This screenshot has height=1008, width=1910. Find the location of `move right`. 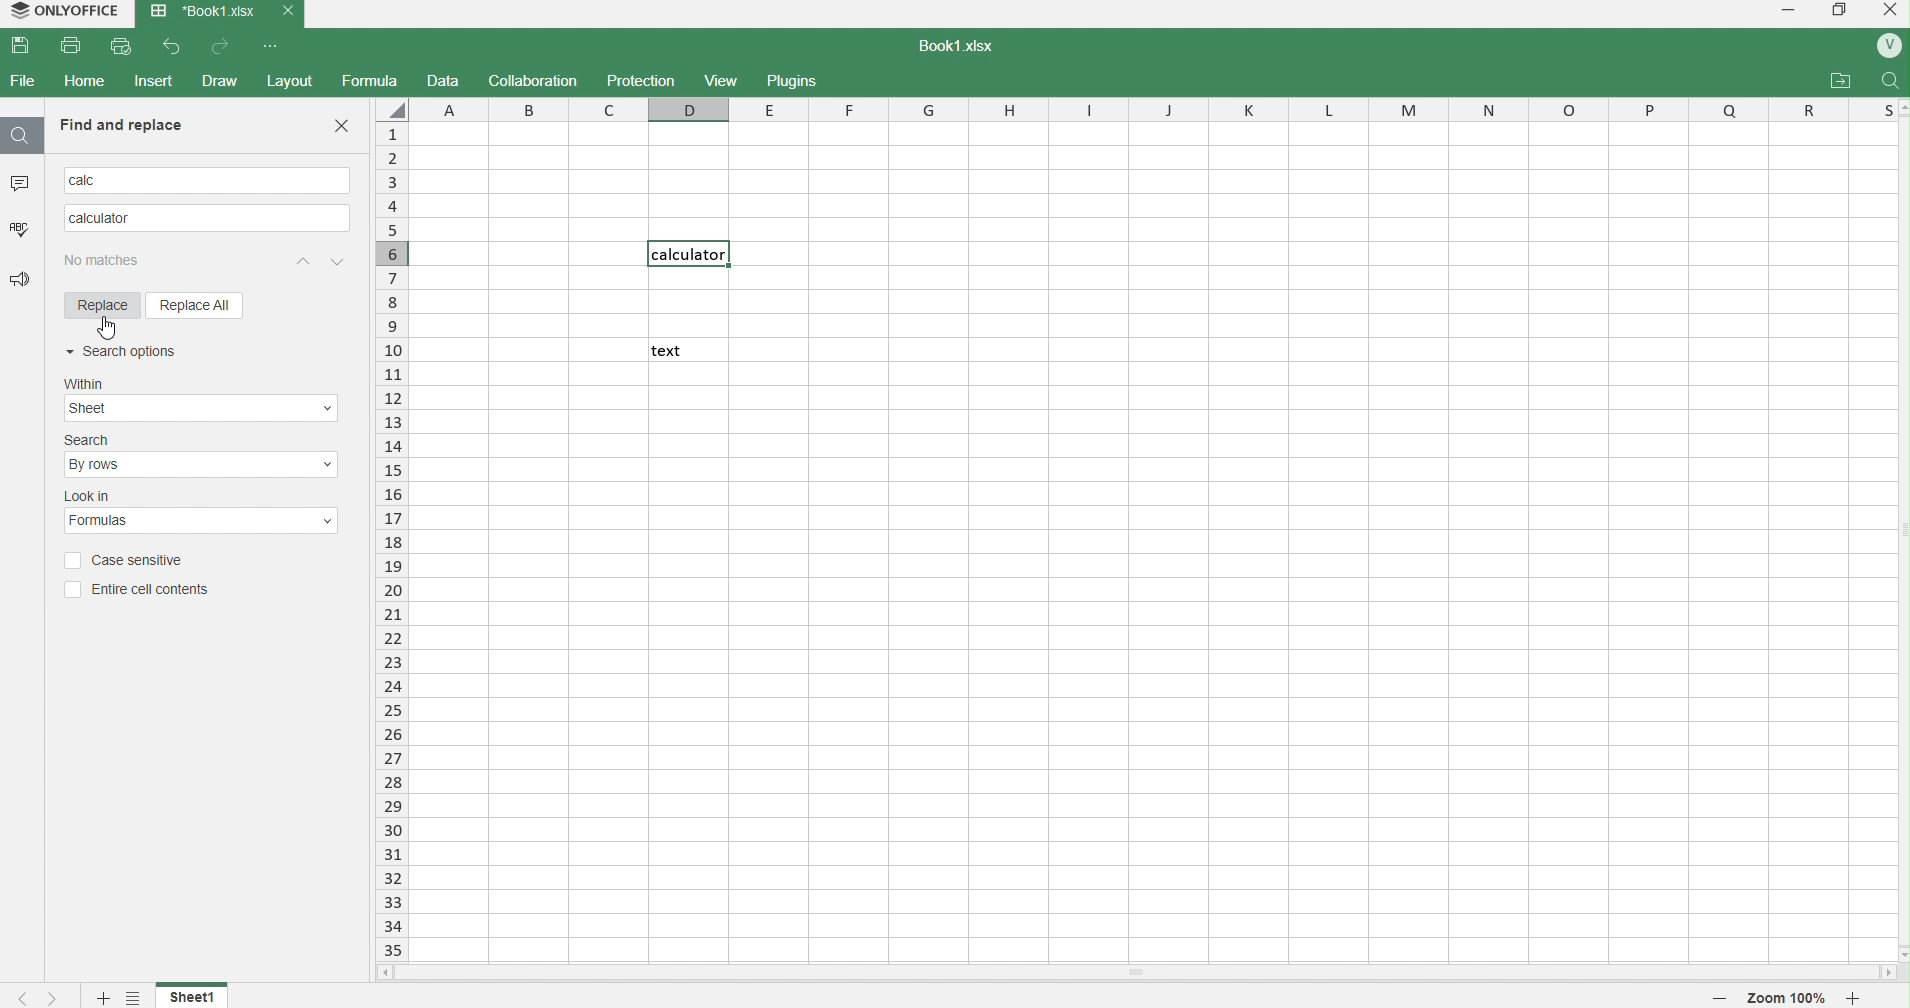

move right is located at coordinates (1891, 972).